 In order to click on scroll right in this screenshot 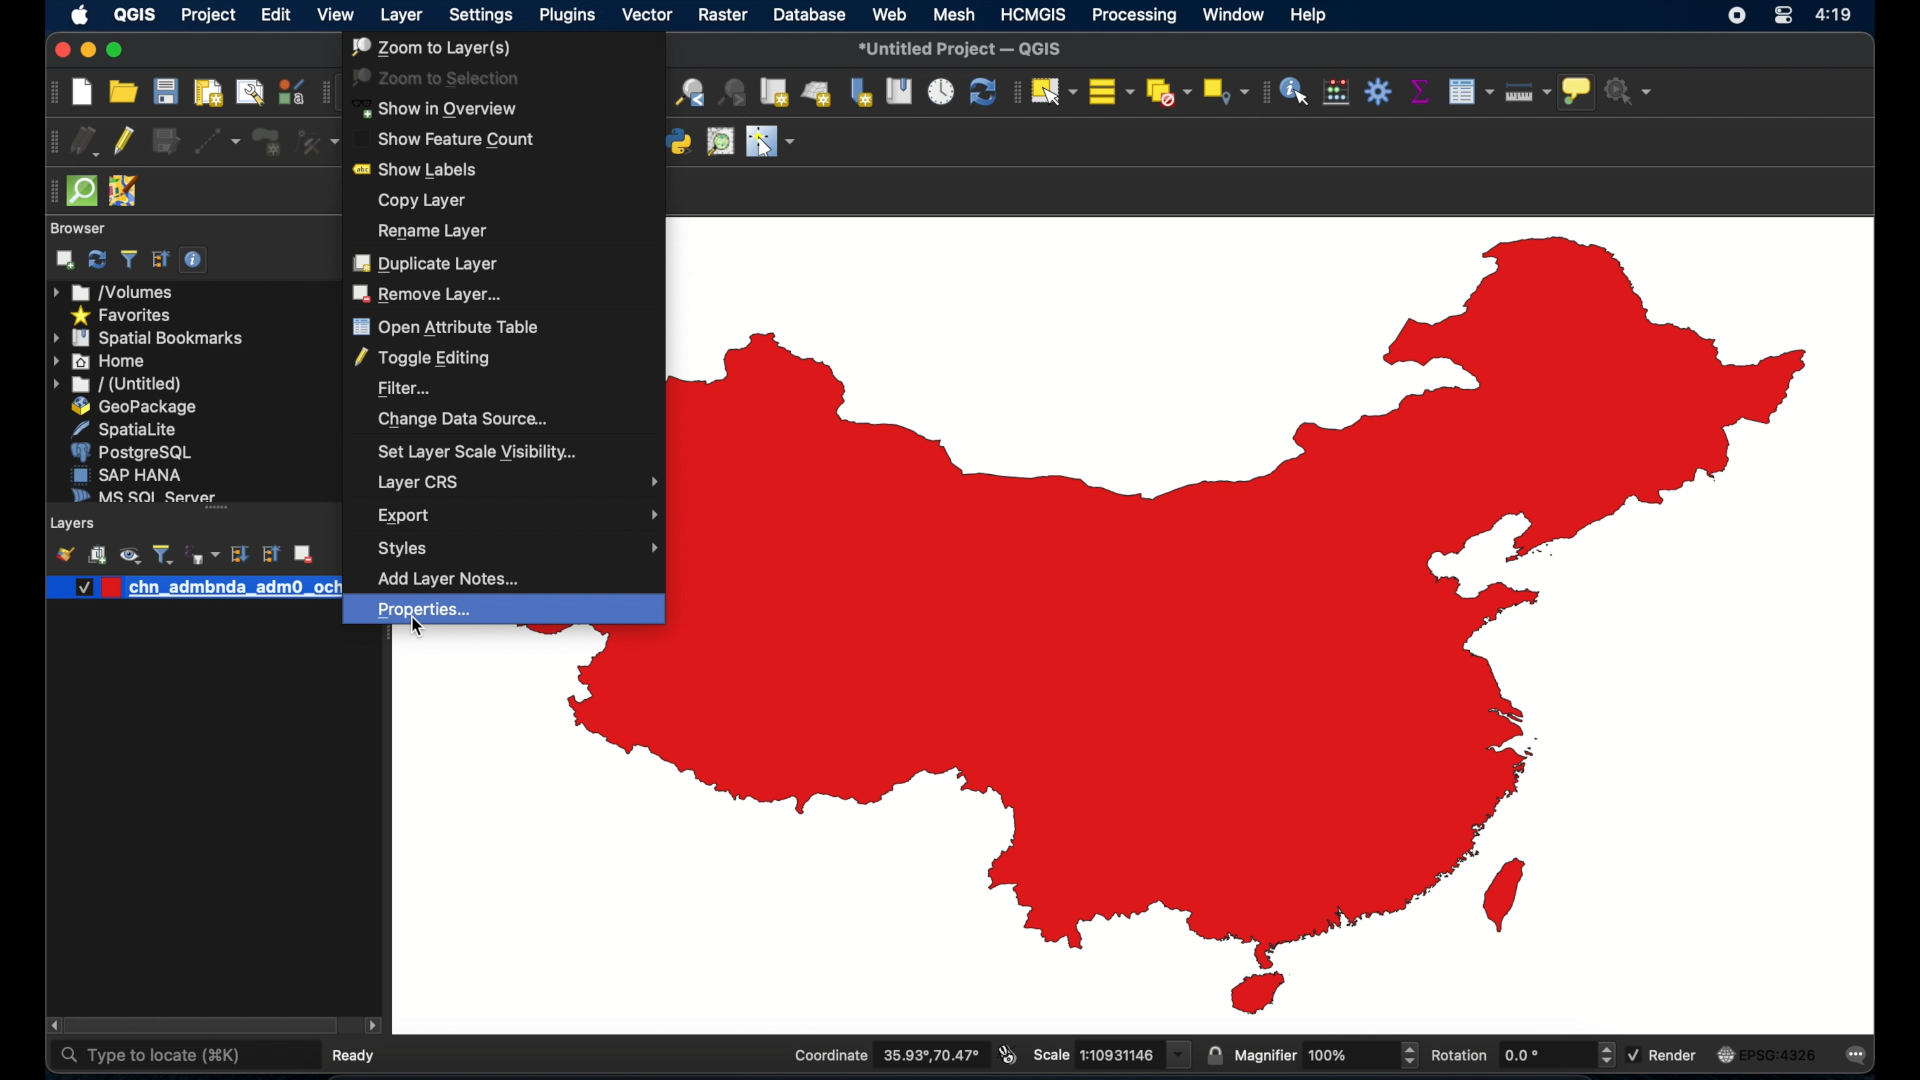, I will do `click(50, 1026)`.